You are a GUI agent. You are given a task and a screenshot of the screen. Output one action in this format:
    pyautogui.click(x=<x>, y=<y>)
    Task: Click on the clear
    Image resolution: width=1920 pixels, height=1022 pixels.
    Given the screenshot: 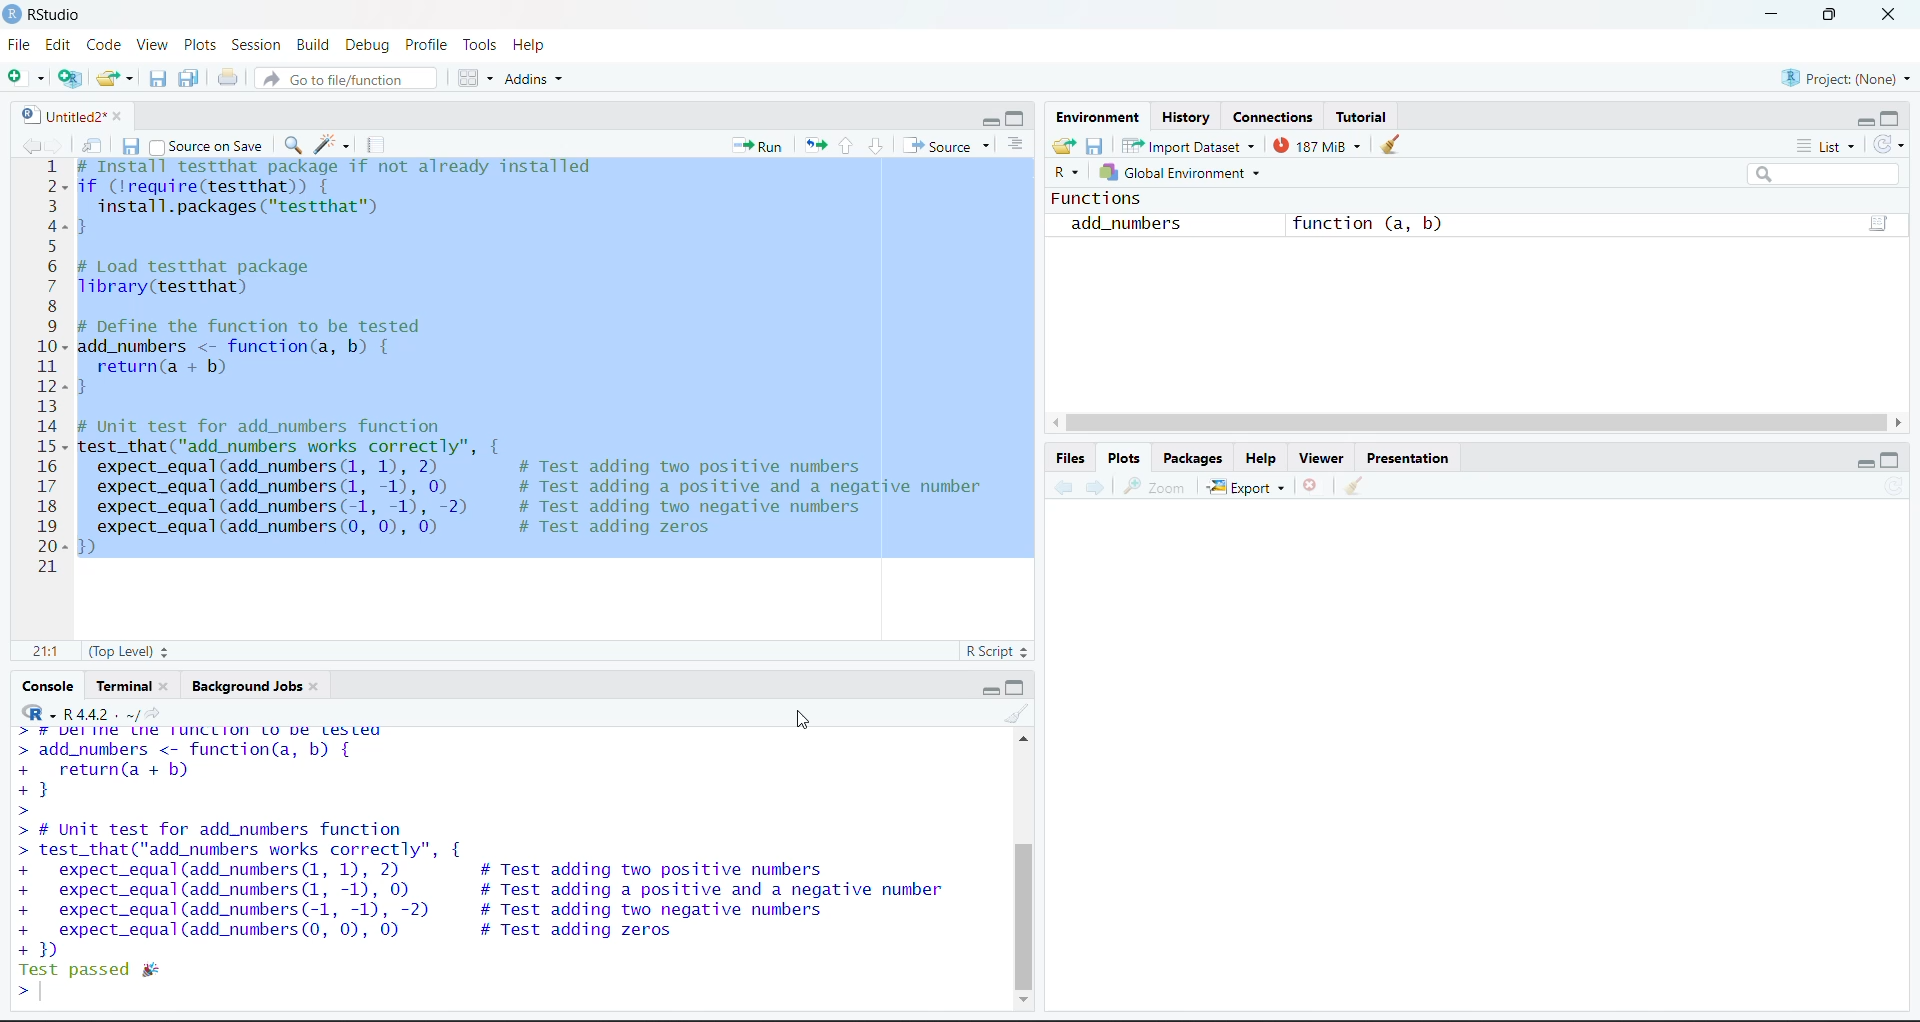 What is the action you would take?
    pyautogui.click(x=1354, y=484)
    